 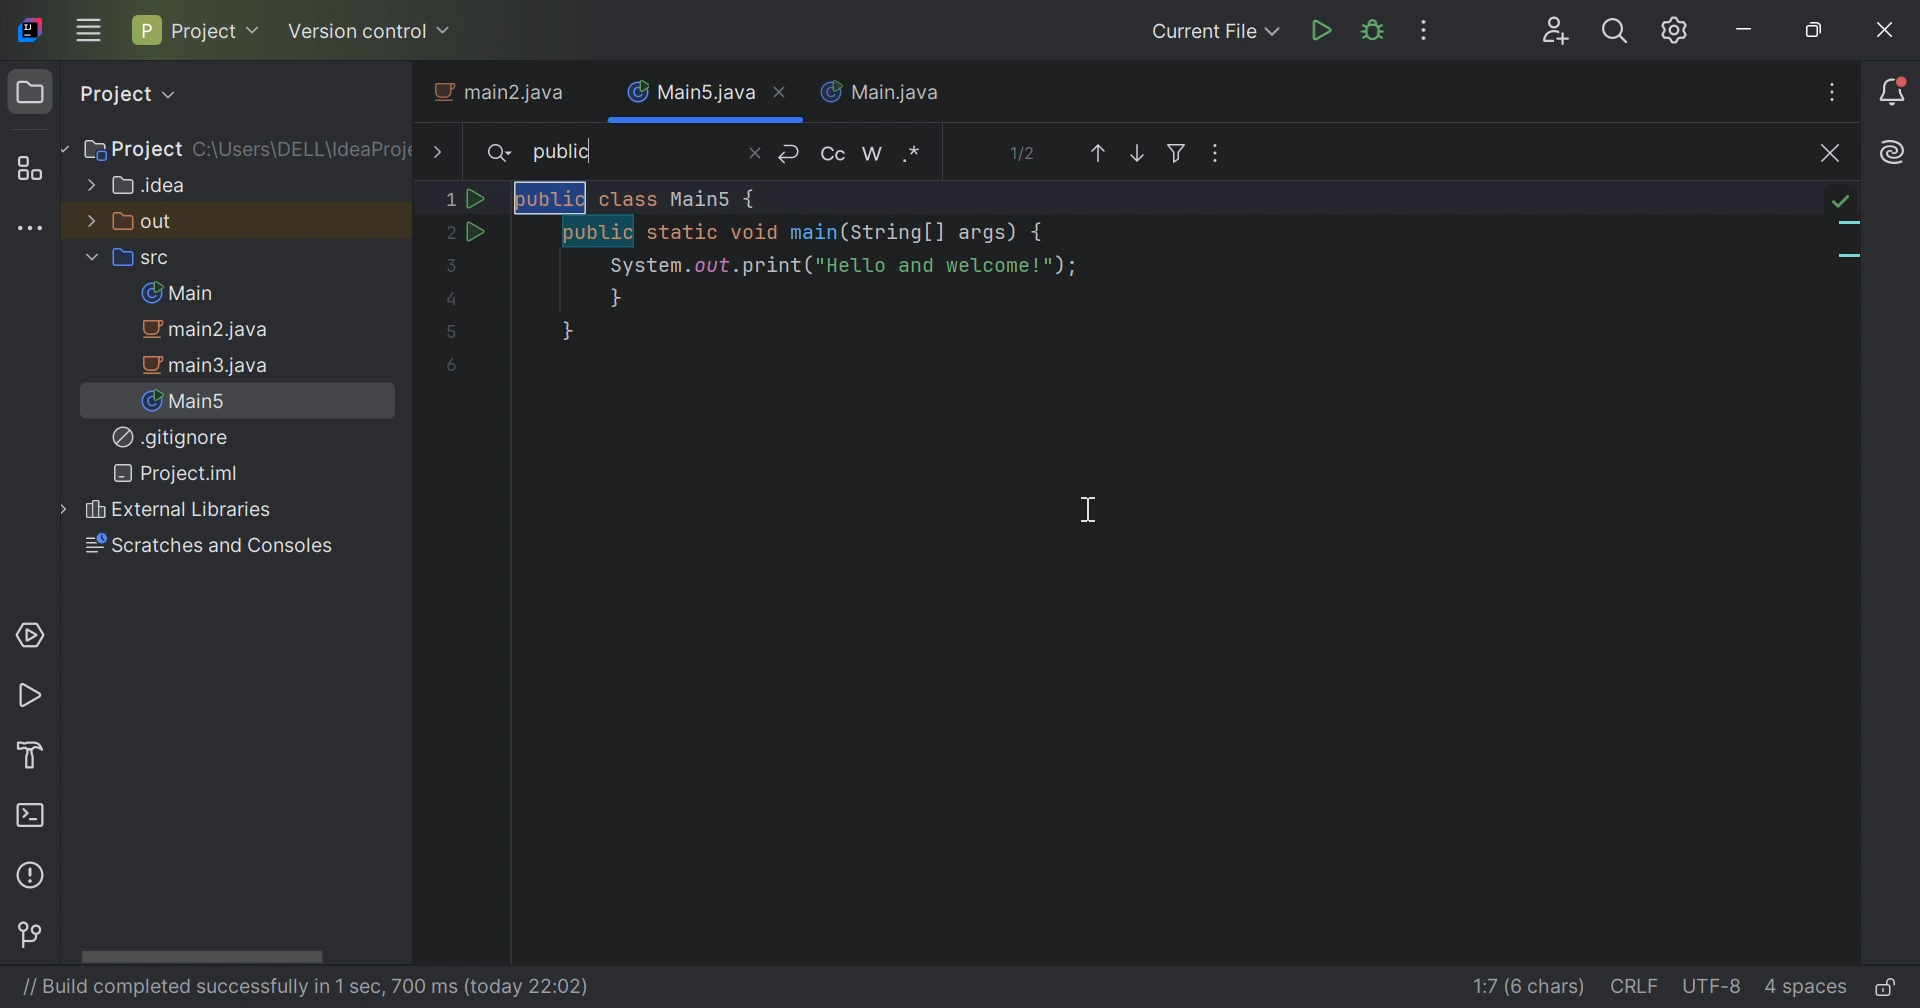 What do you see at coordinates (88, 28) in the screenshot?
I see `Main Menu` at bounding box center [88, 28].